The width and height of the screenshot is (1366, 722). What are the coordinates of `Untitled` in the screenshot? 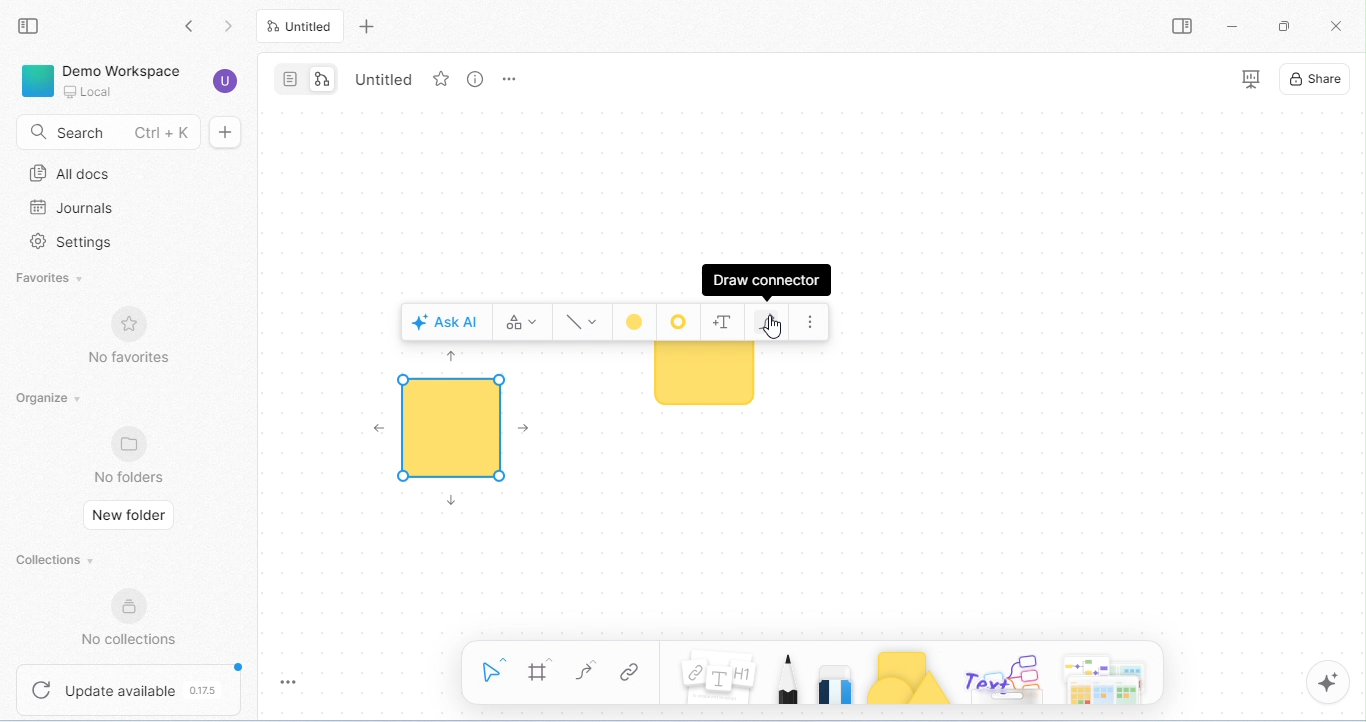 It's located at (386, 80).